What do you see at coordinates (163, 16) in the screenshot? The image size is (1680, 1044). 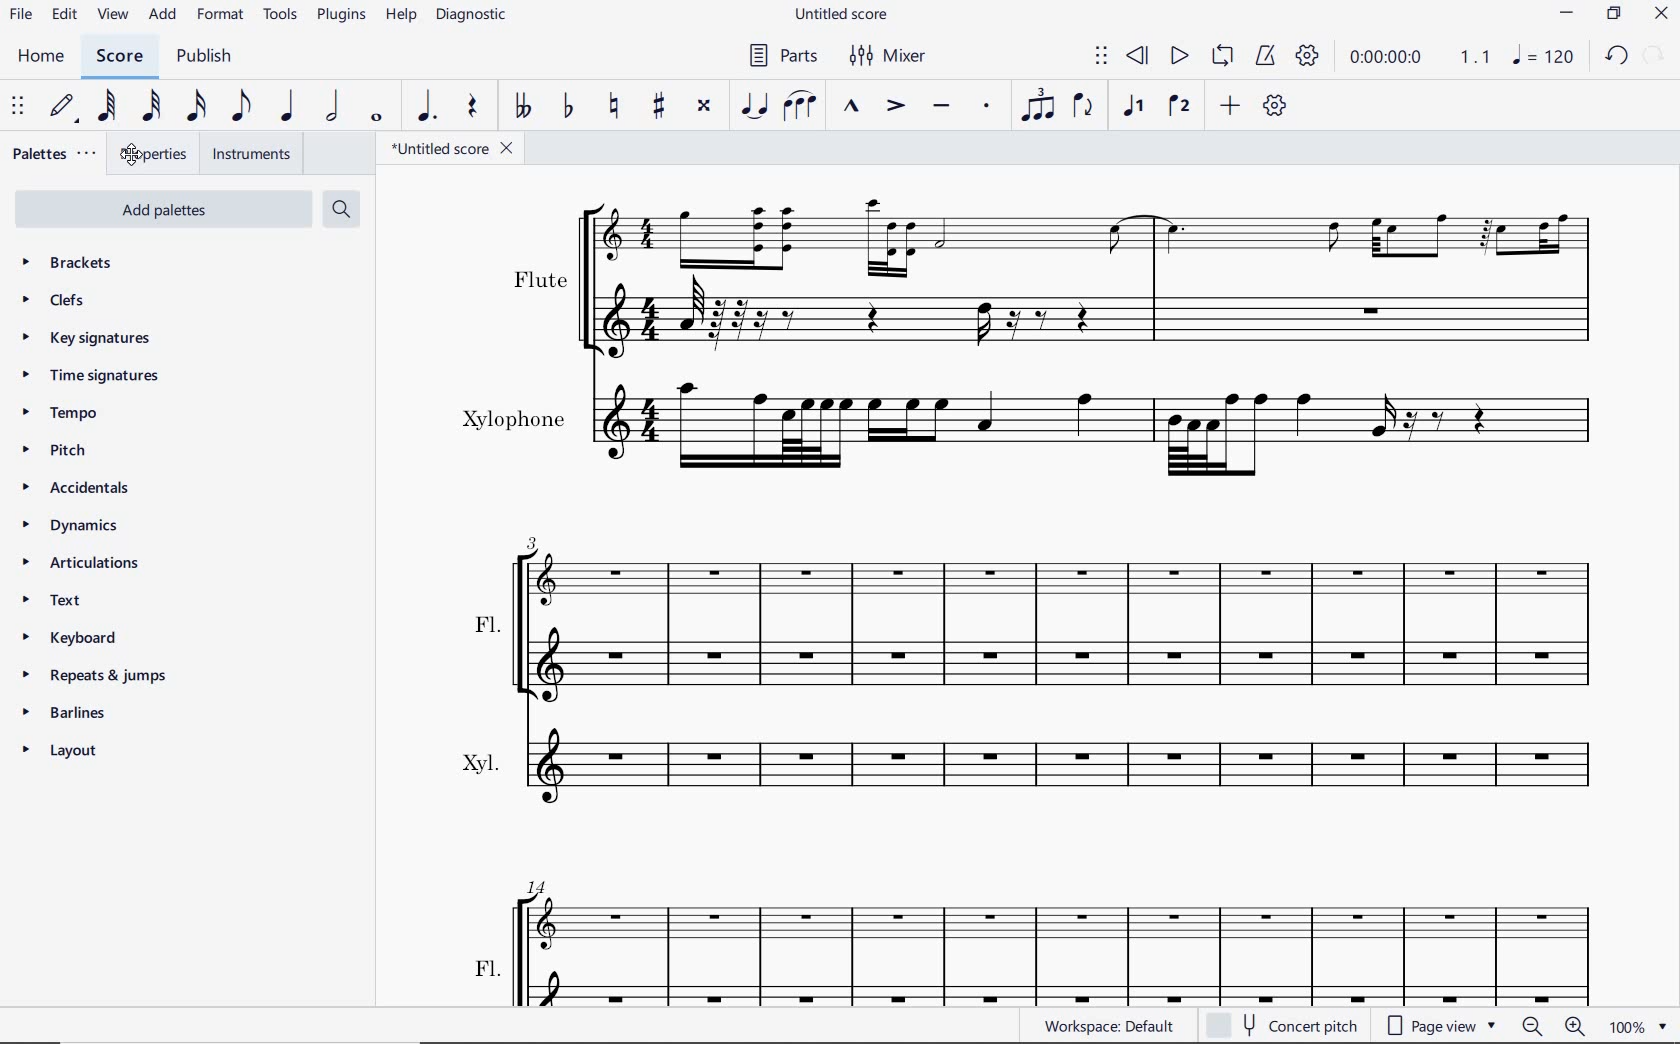 I see `ADD` at bounding box center [163, 16].